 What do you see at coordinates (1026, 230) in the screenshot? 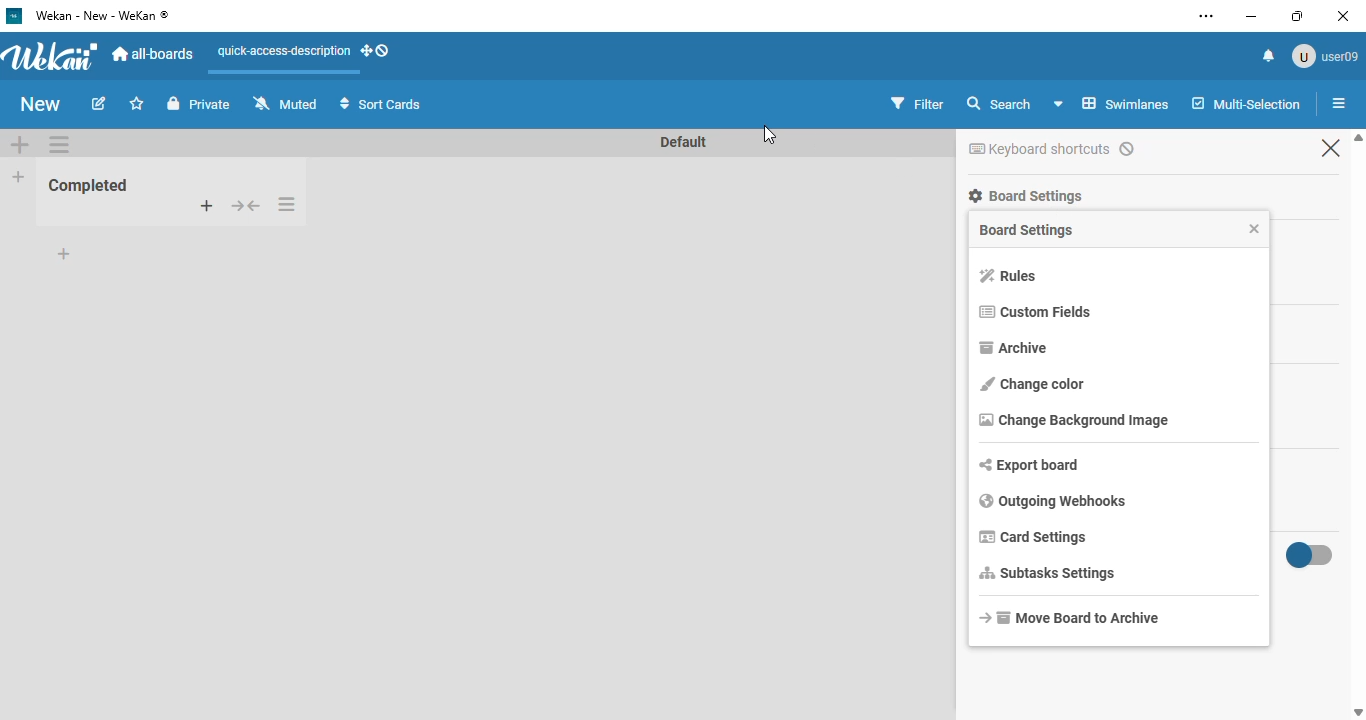
I see `board settings` at bounding box center [1026, 230].